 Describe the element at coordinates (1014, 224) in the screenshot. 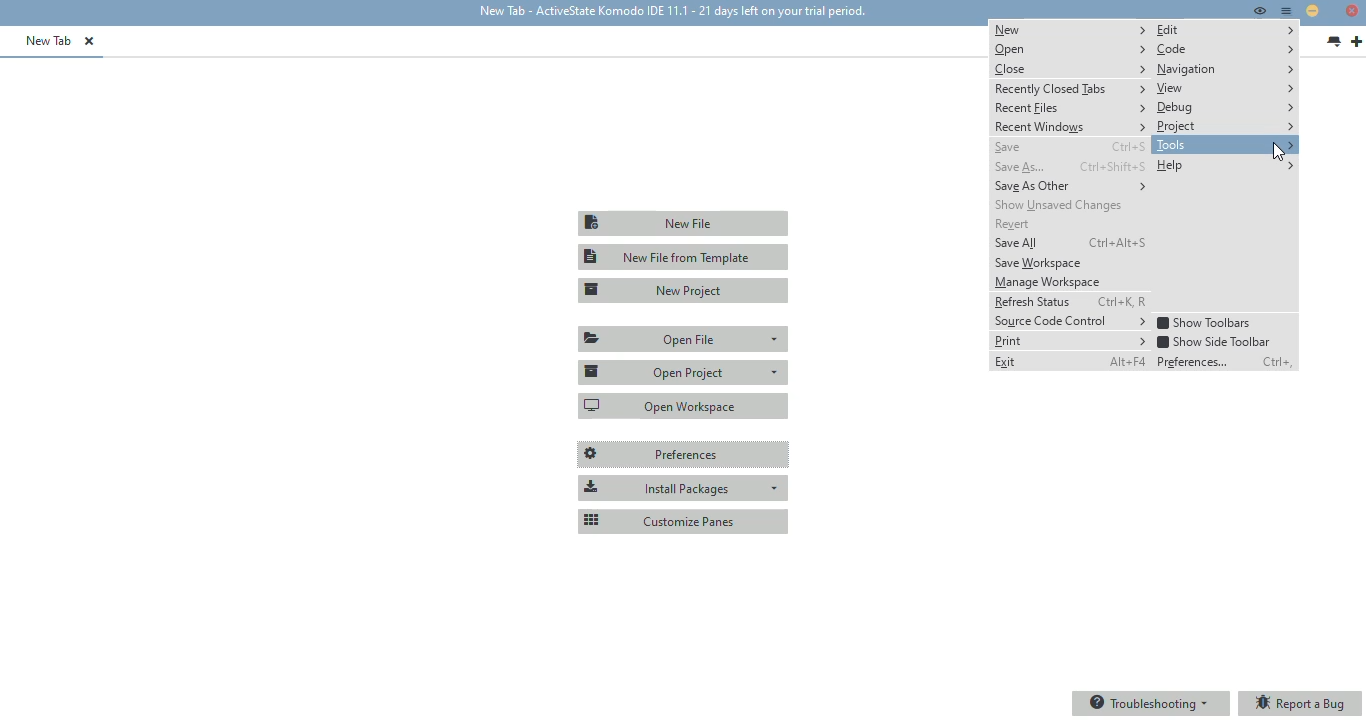

I see `revert` at that location.